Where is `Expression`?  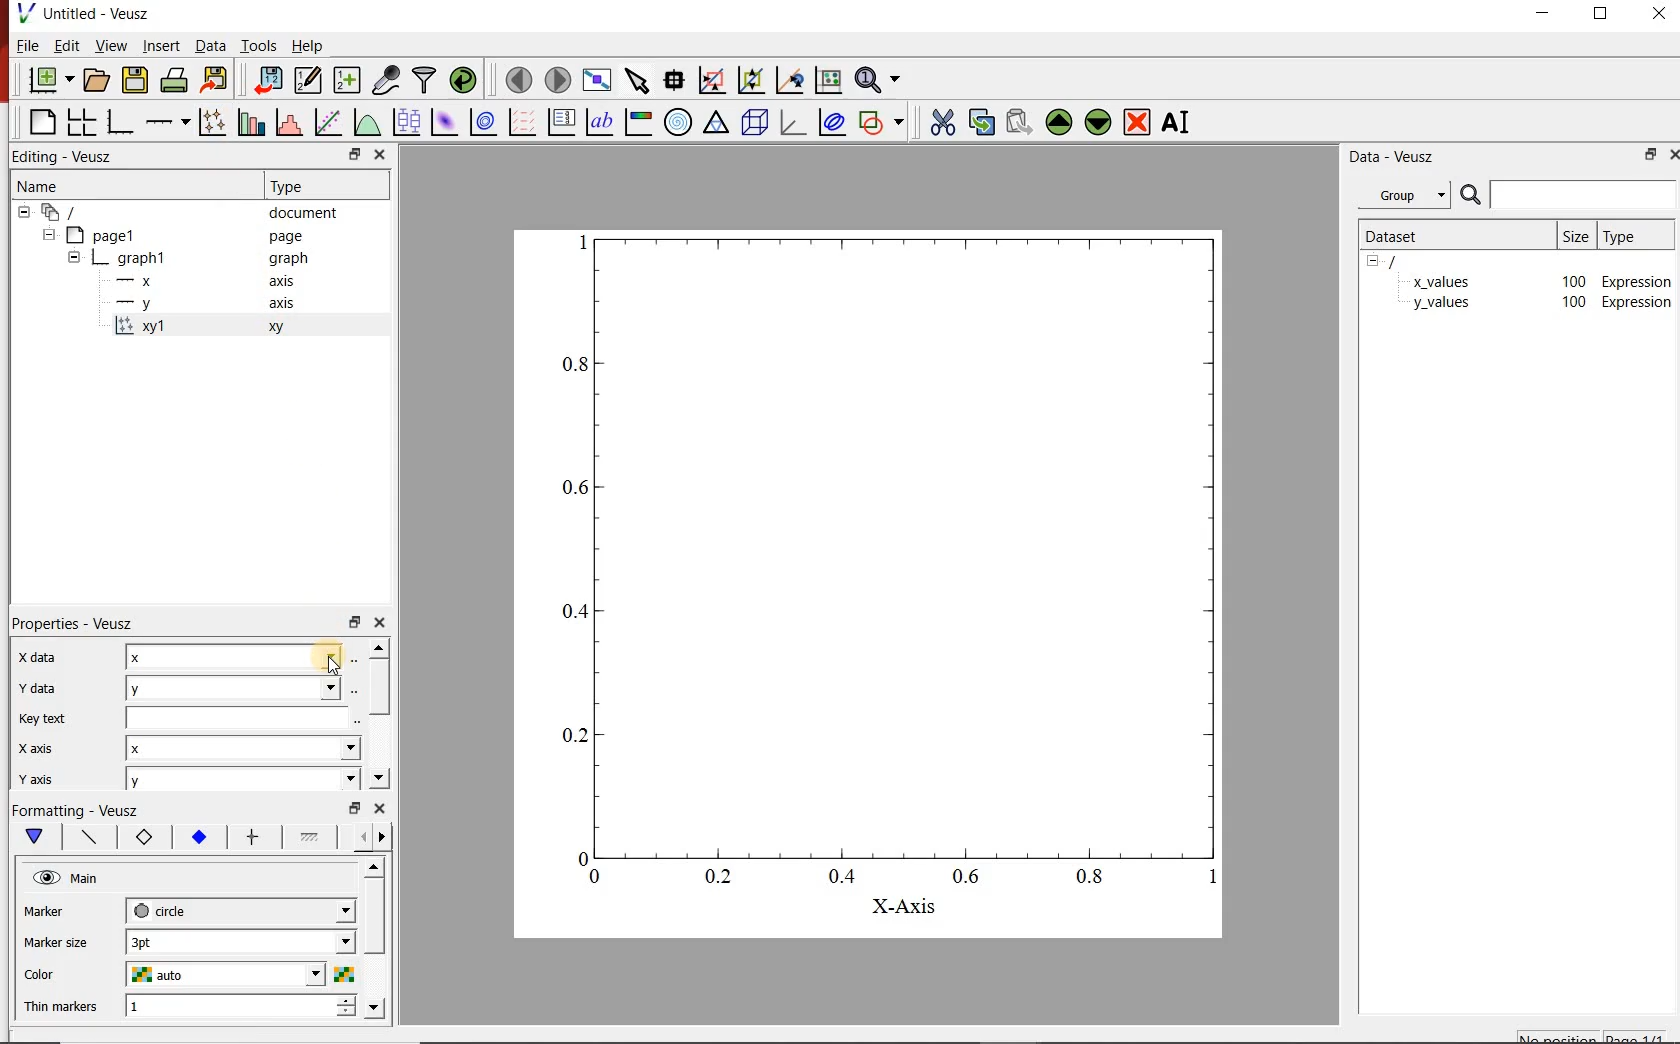 Expression is located at coordinates (1638, 279).